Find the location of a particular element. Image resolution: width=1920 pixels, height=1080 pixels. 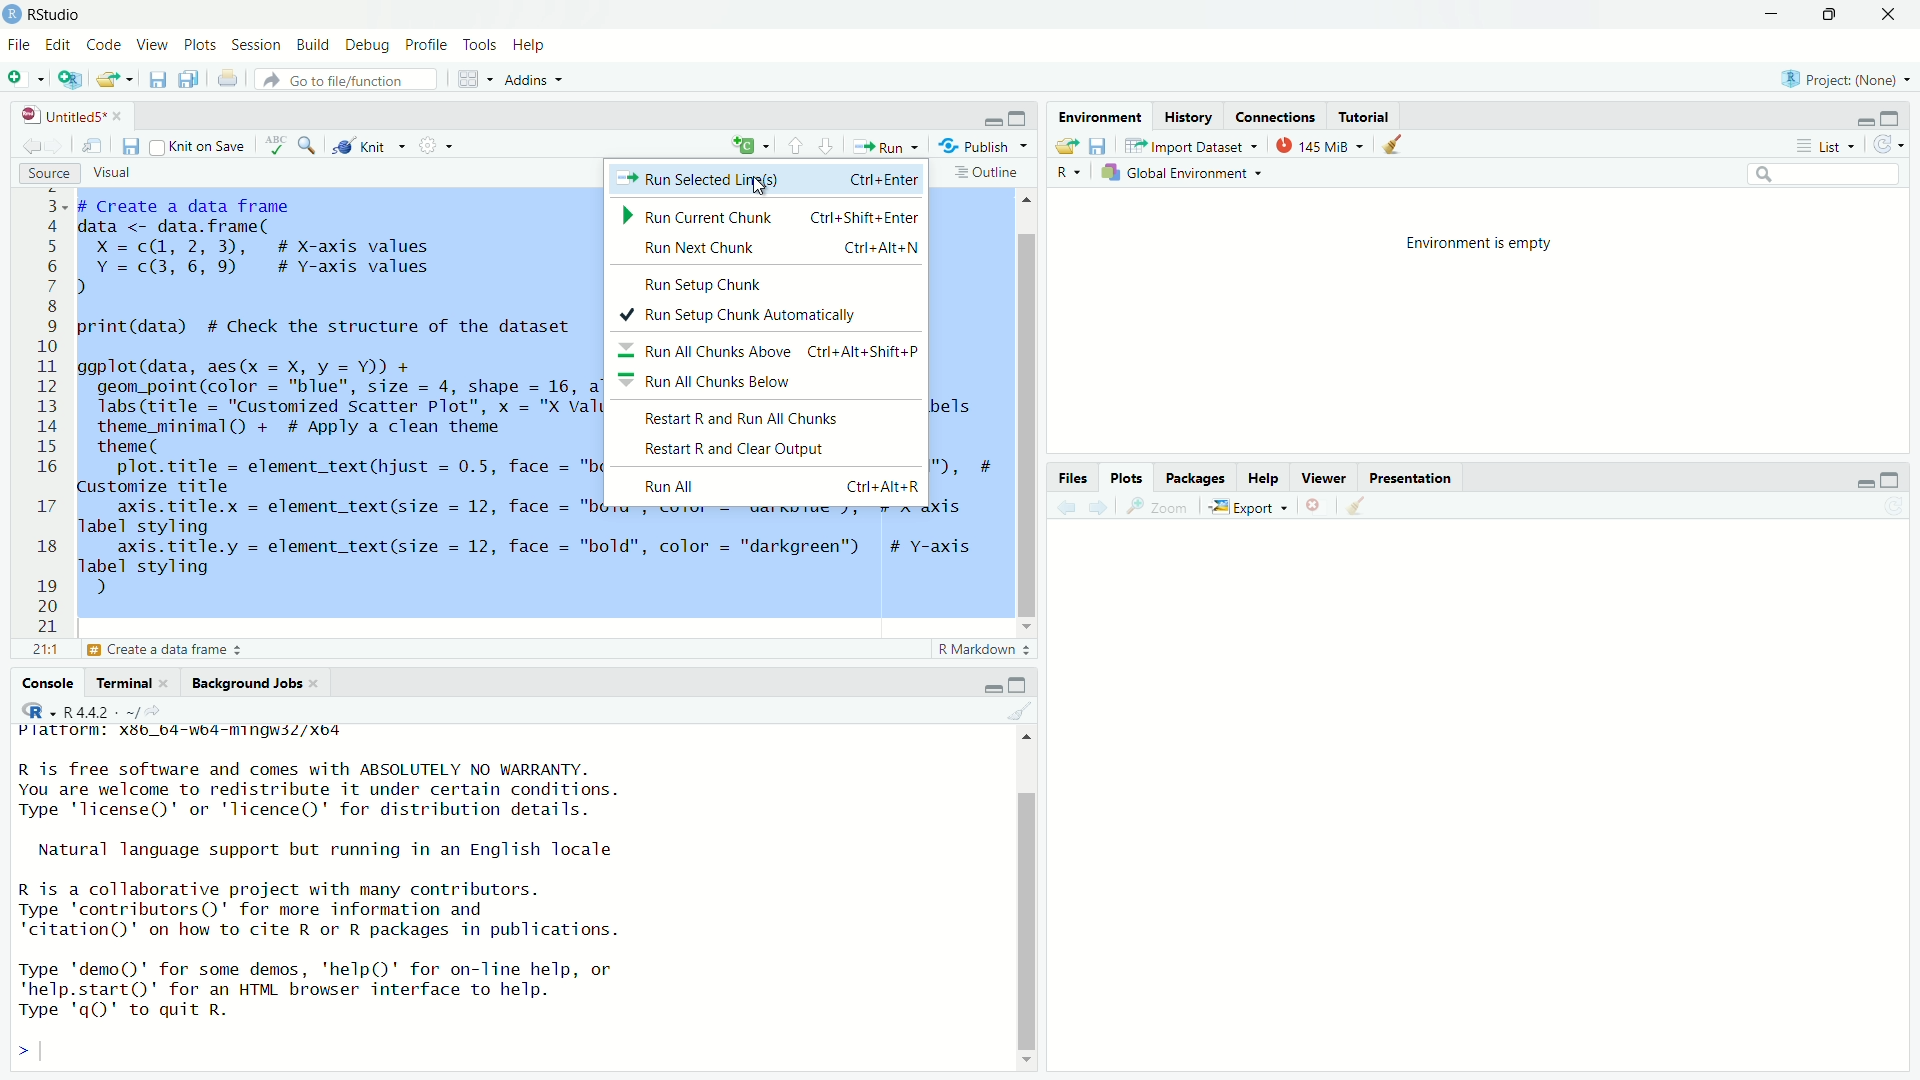

E
4
5
6
7
8
9
10
11
12
13
14
15
16
17
18
19
20
21 is located at coordinates (47, 411).